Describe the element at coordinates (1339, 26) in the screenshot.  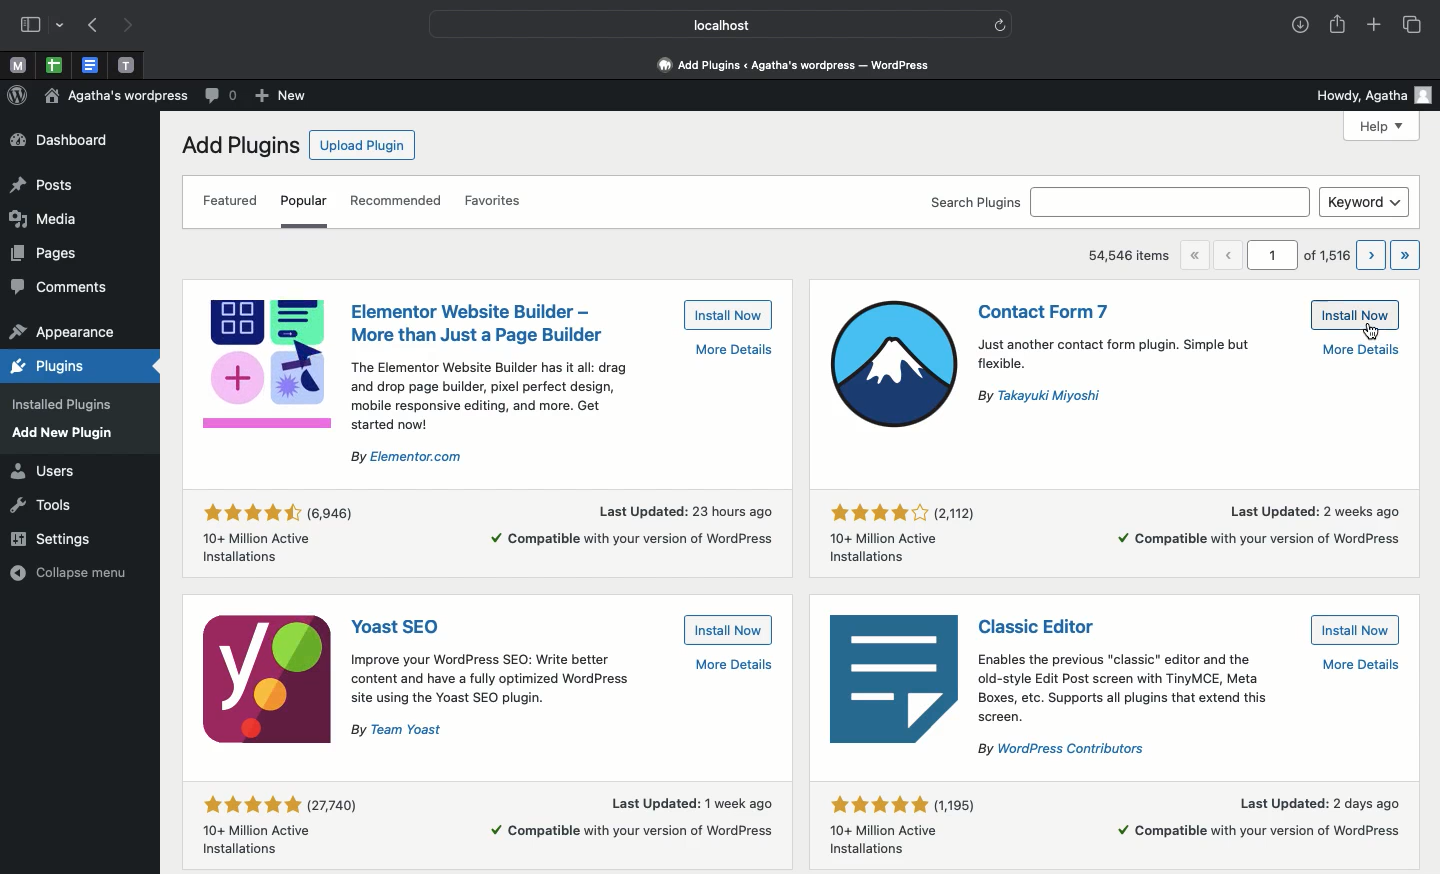
I see `Share` at that location.